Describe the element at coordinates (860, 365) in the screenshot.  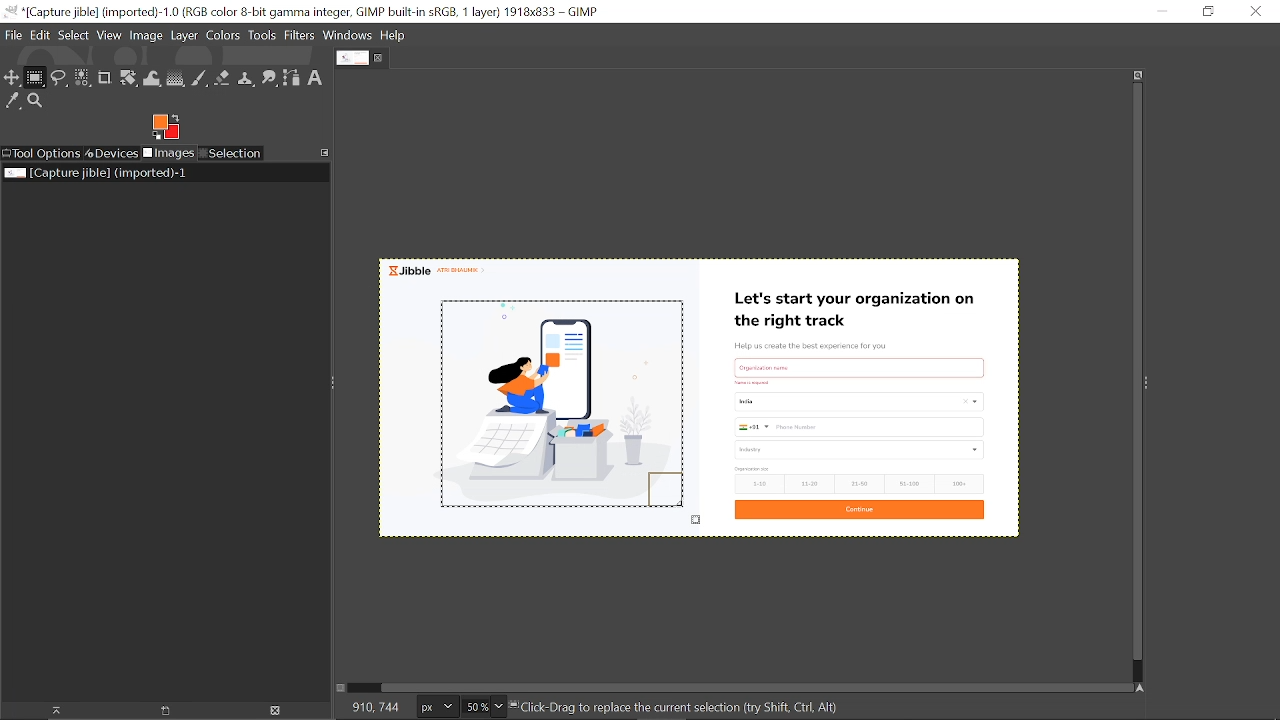
I see `text` at that location.